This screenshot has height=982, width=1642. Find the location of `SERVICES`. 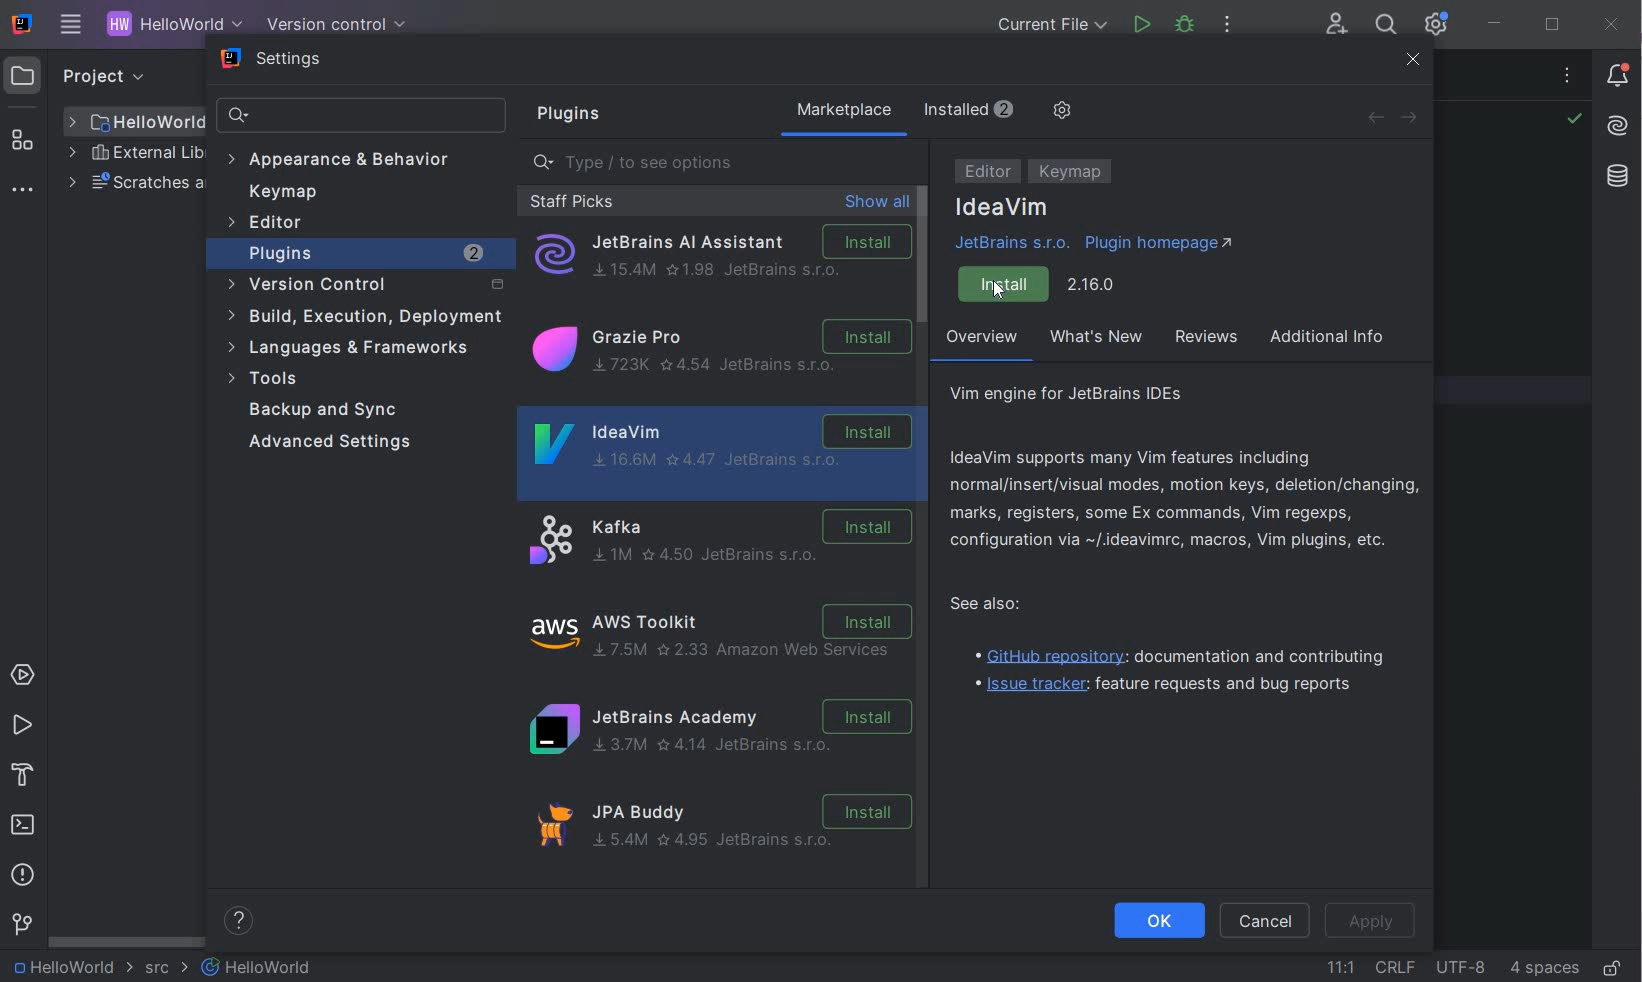

SERVICES is located at coordinates (23, 676).